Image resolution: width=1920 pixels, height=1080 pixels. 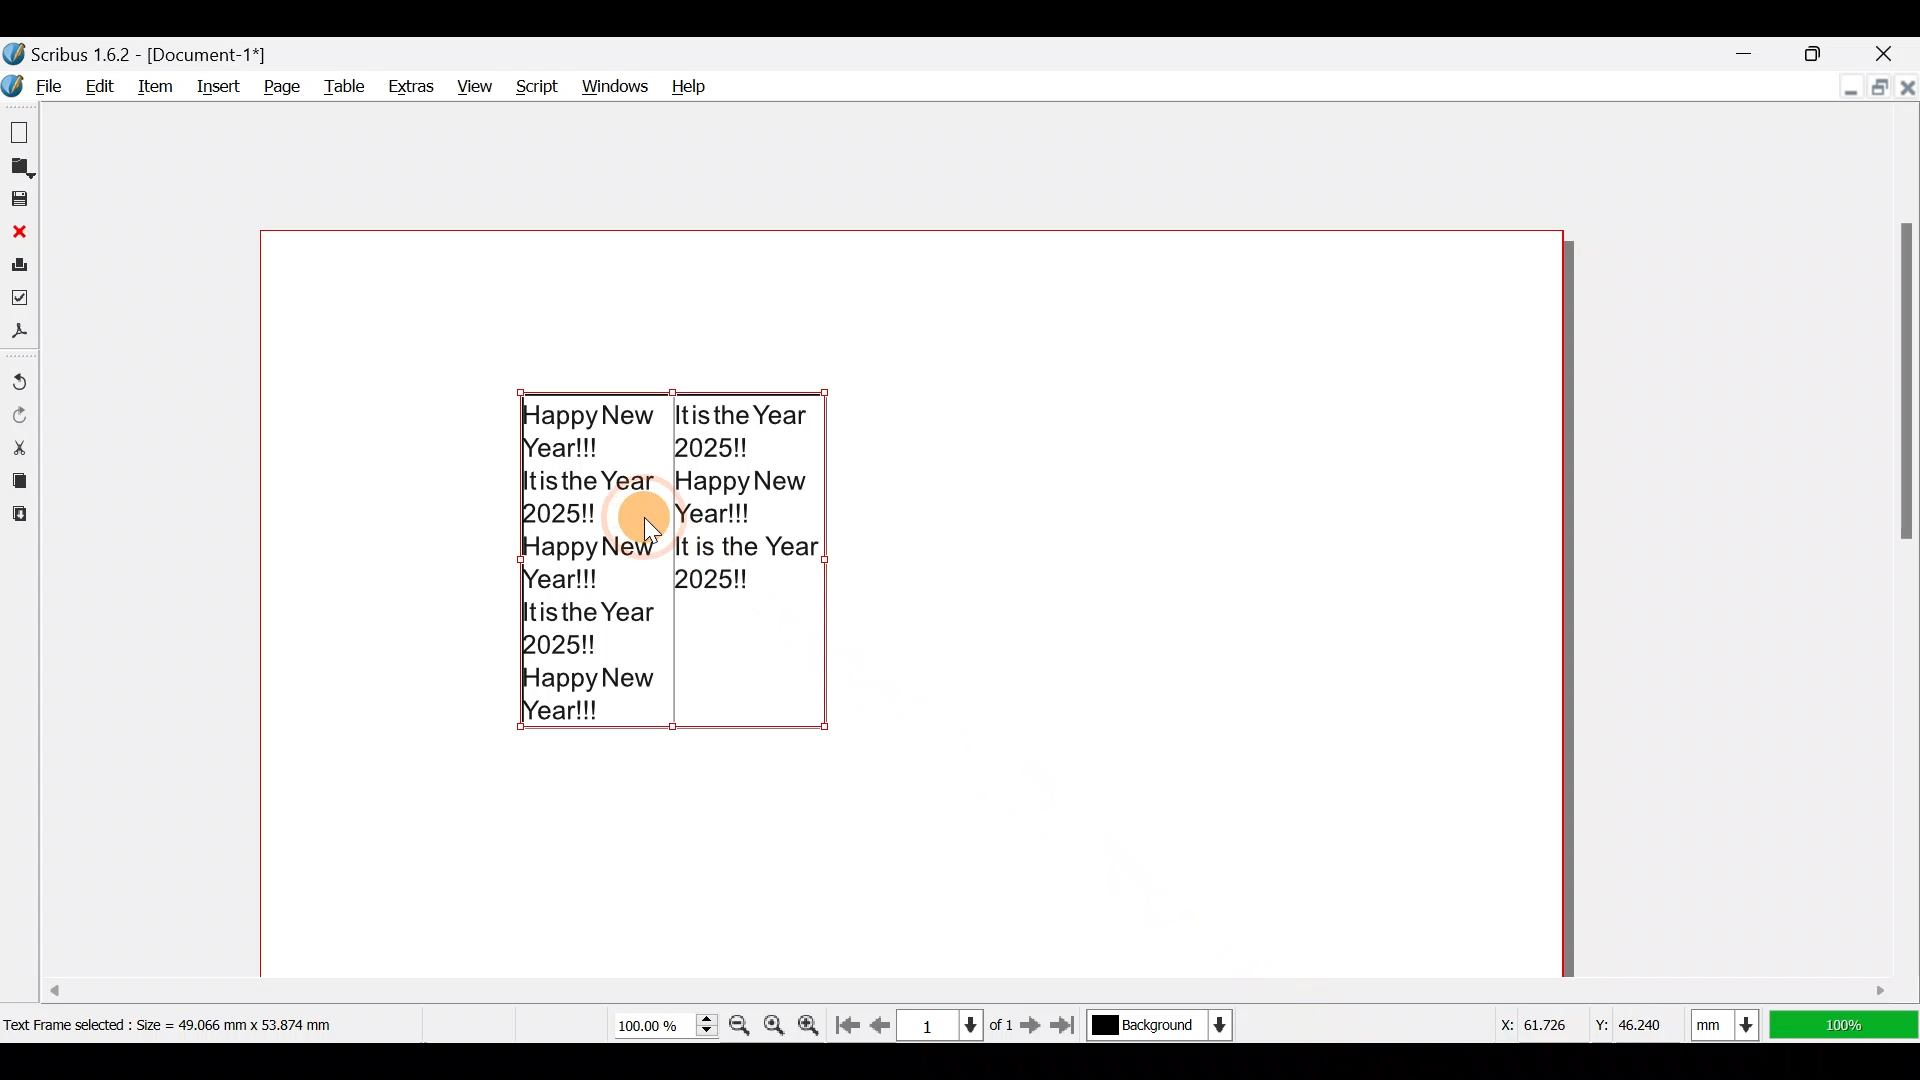 What do you see at coordinates (22, 480) in the screenshot?
I see `Copy` at bounding box center [22, 480].